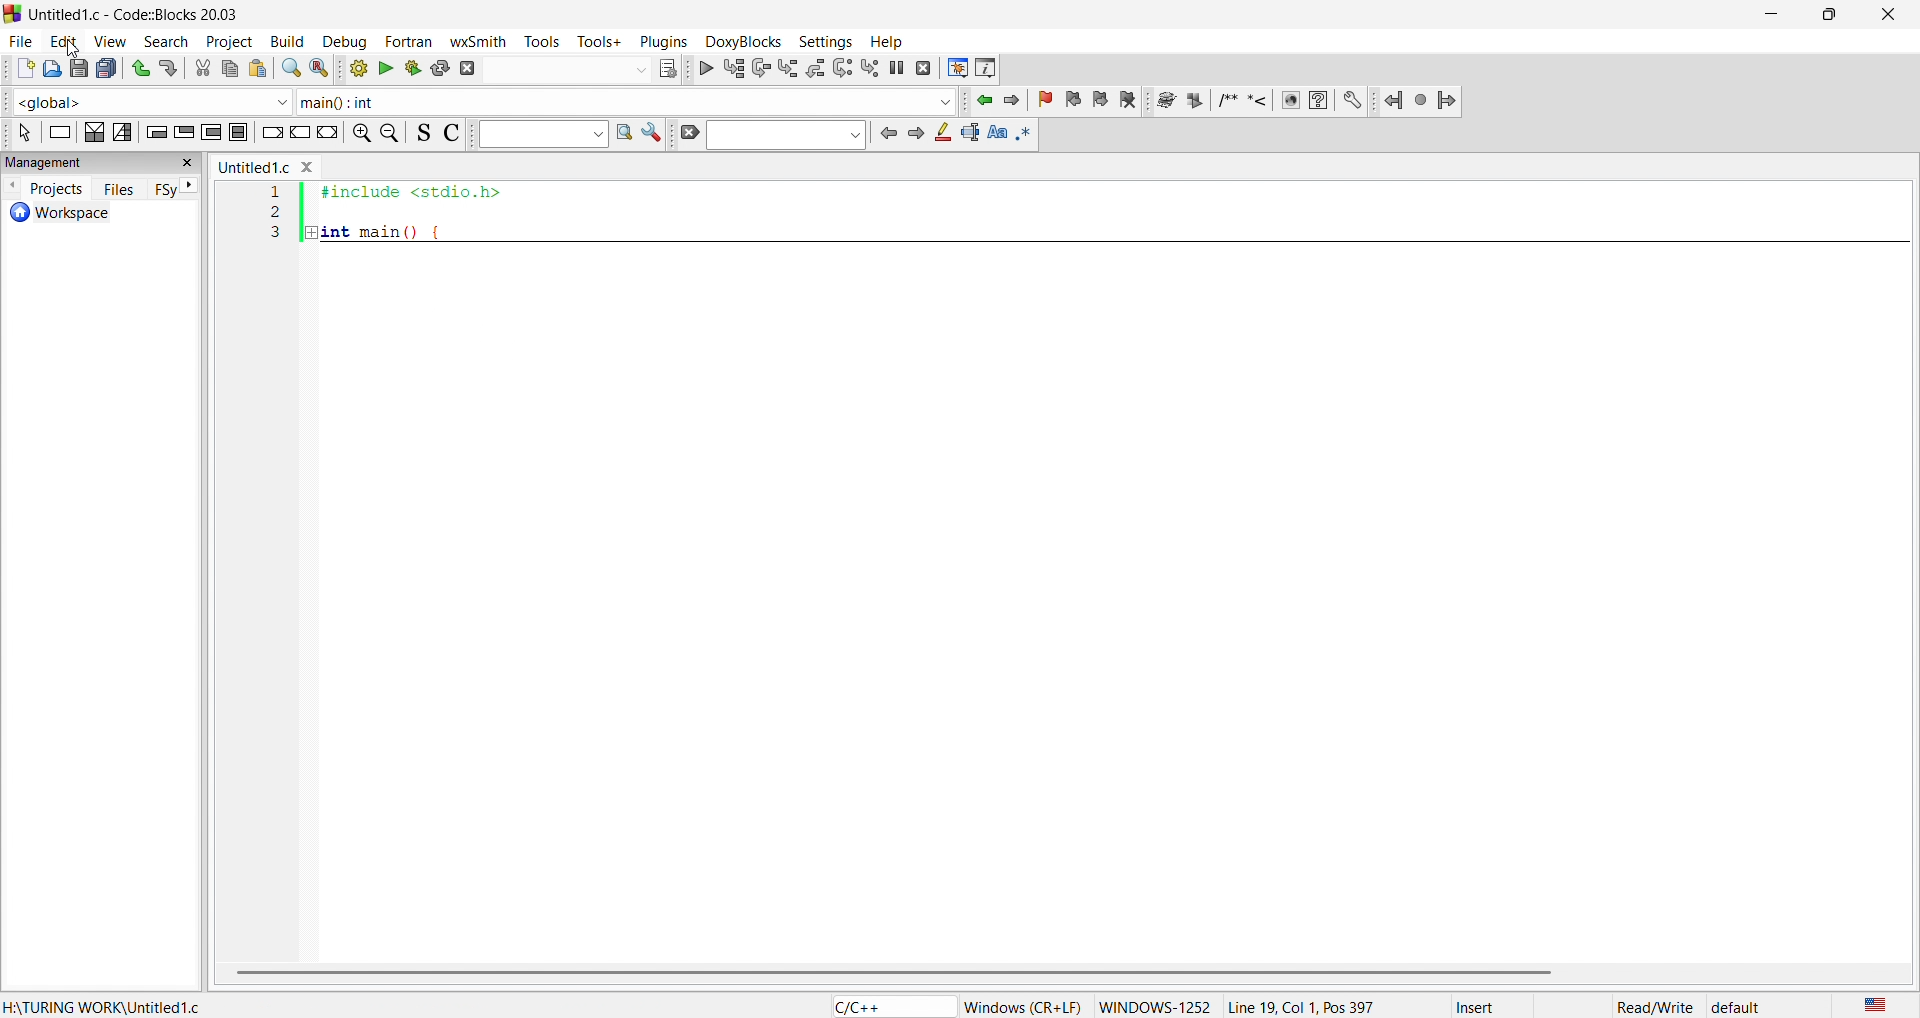 The image size is (1920, 1018). Describe the element at coordinates (884, 41) in the screenshot. I see `help` at that location.